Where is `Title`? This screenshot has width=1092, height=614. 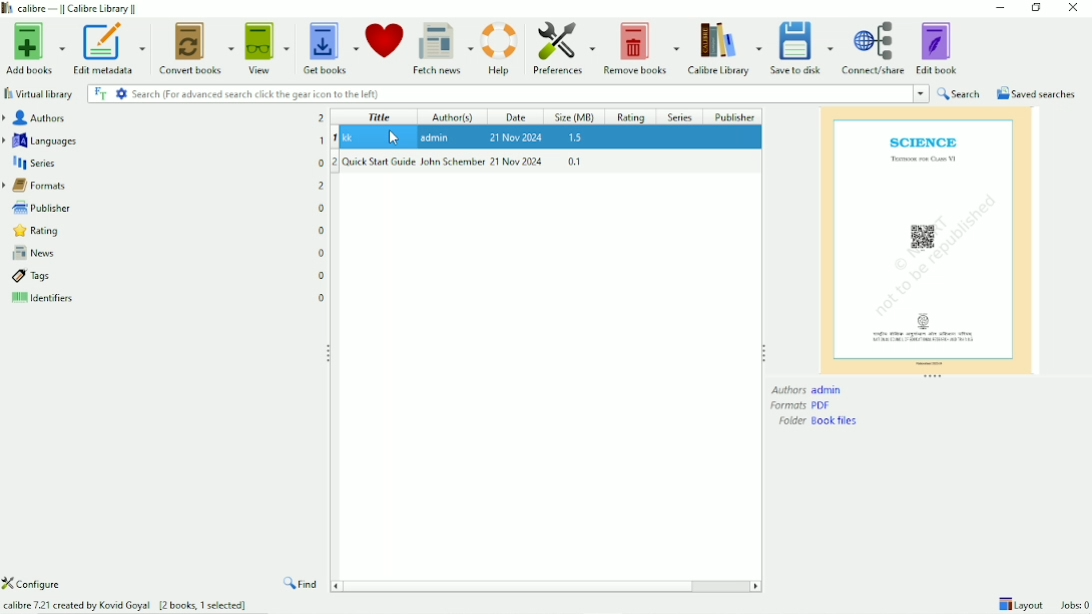
Title is located at coordinates (379, 117).